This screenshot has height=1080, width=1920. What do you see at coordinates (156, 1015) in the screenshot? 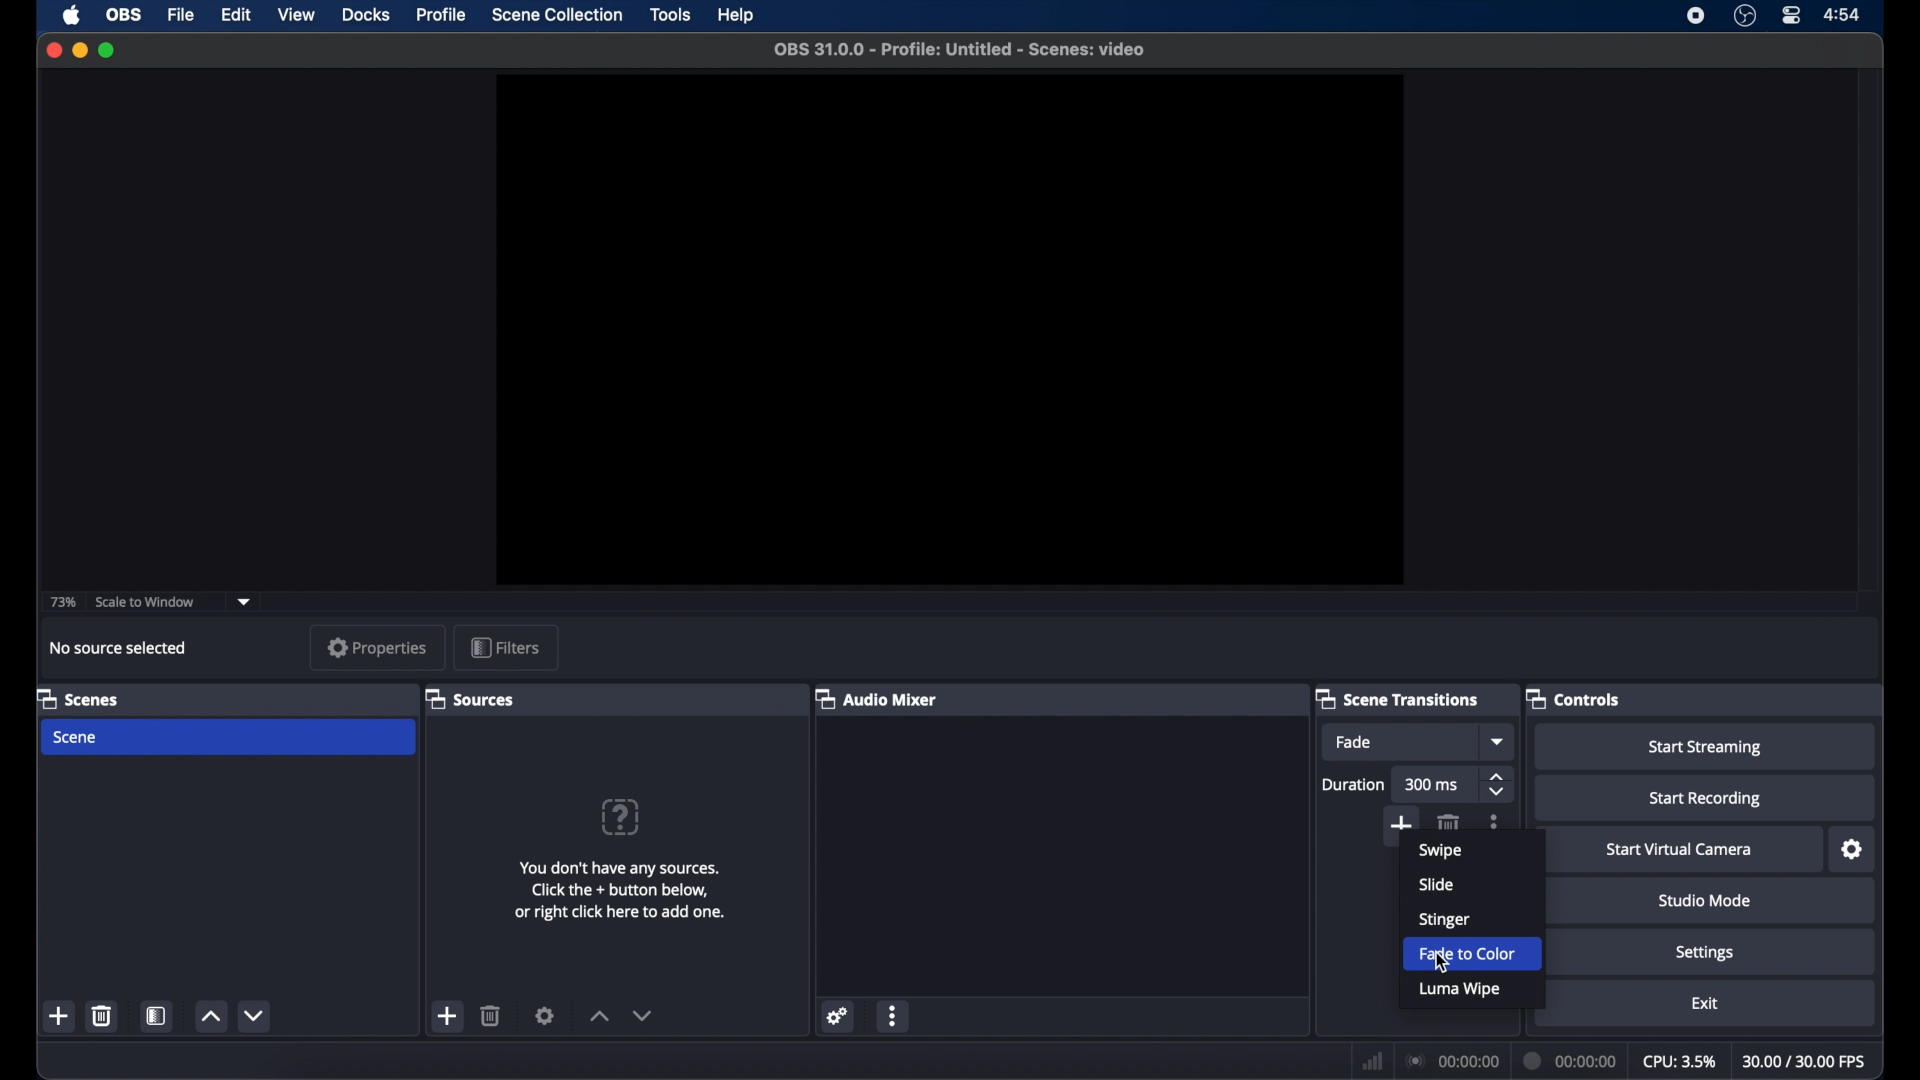
I see `scene filters` at bounding box center [156, 1015].